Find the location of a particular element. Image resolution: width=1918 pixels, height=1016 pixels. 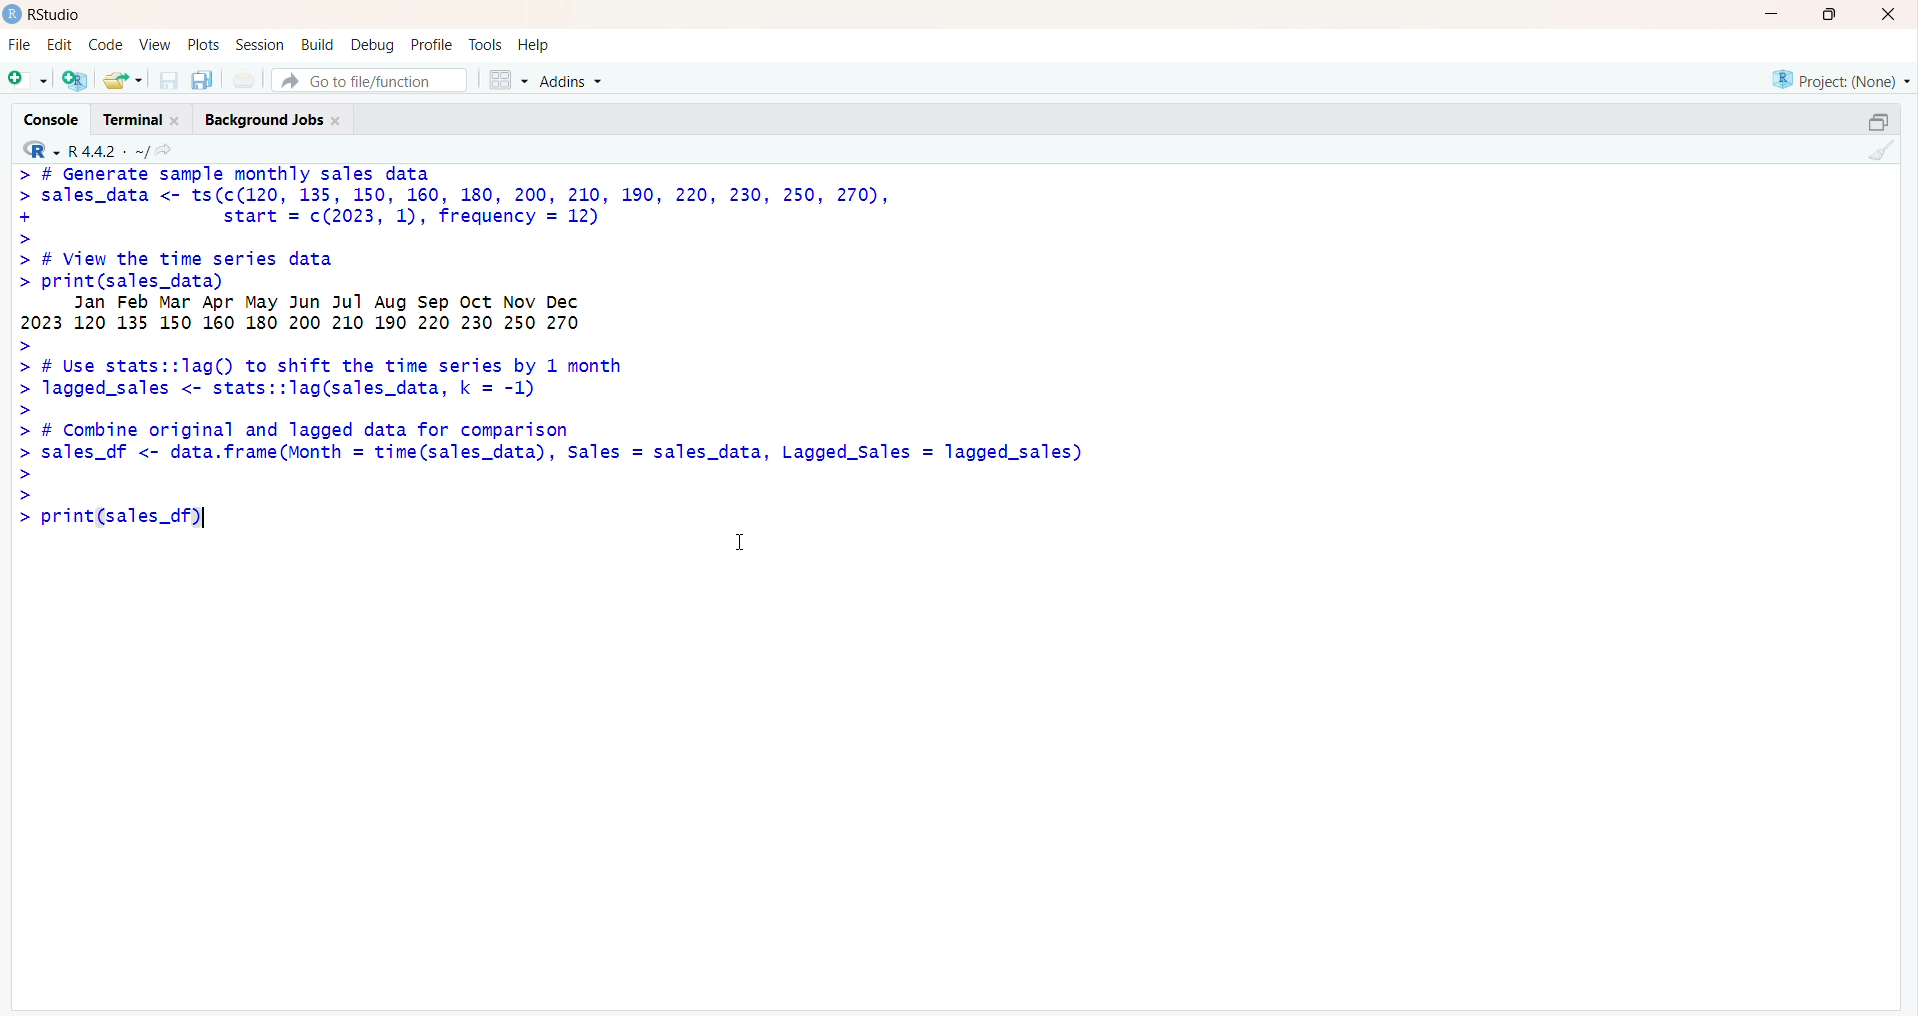

save current document is located at coordinates (170, 81).